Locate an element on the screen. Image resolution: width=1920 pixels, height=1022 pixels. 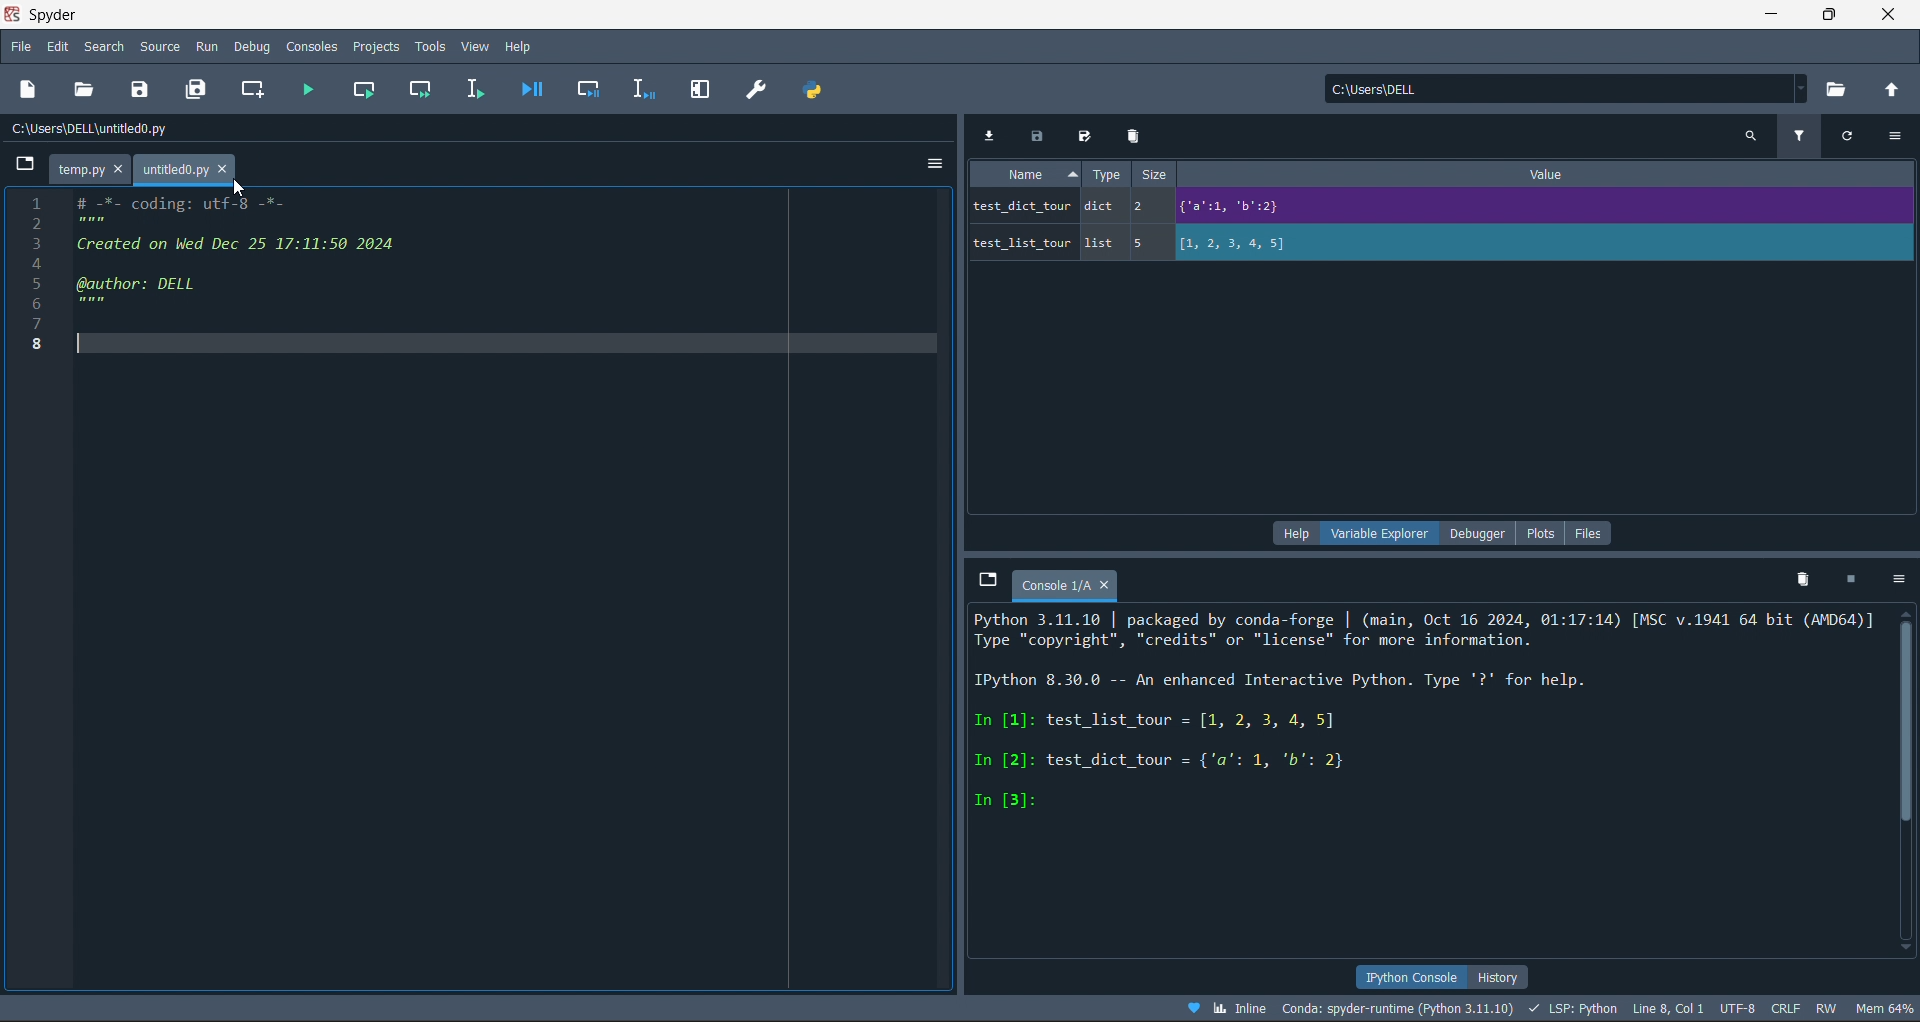
refresh is located at coordinates (1856, 139).